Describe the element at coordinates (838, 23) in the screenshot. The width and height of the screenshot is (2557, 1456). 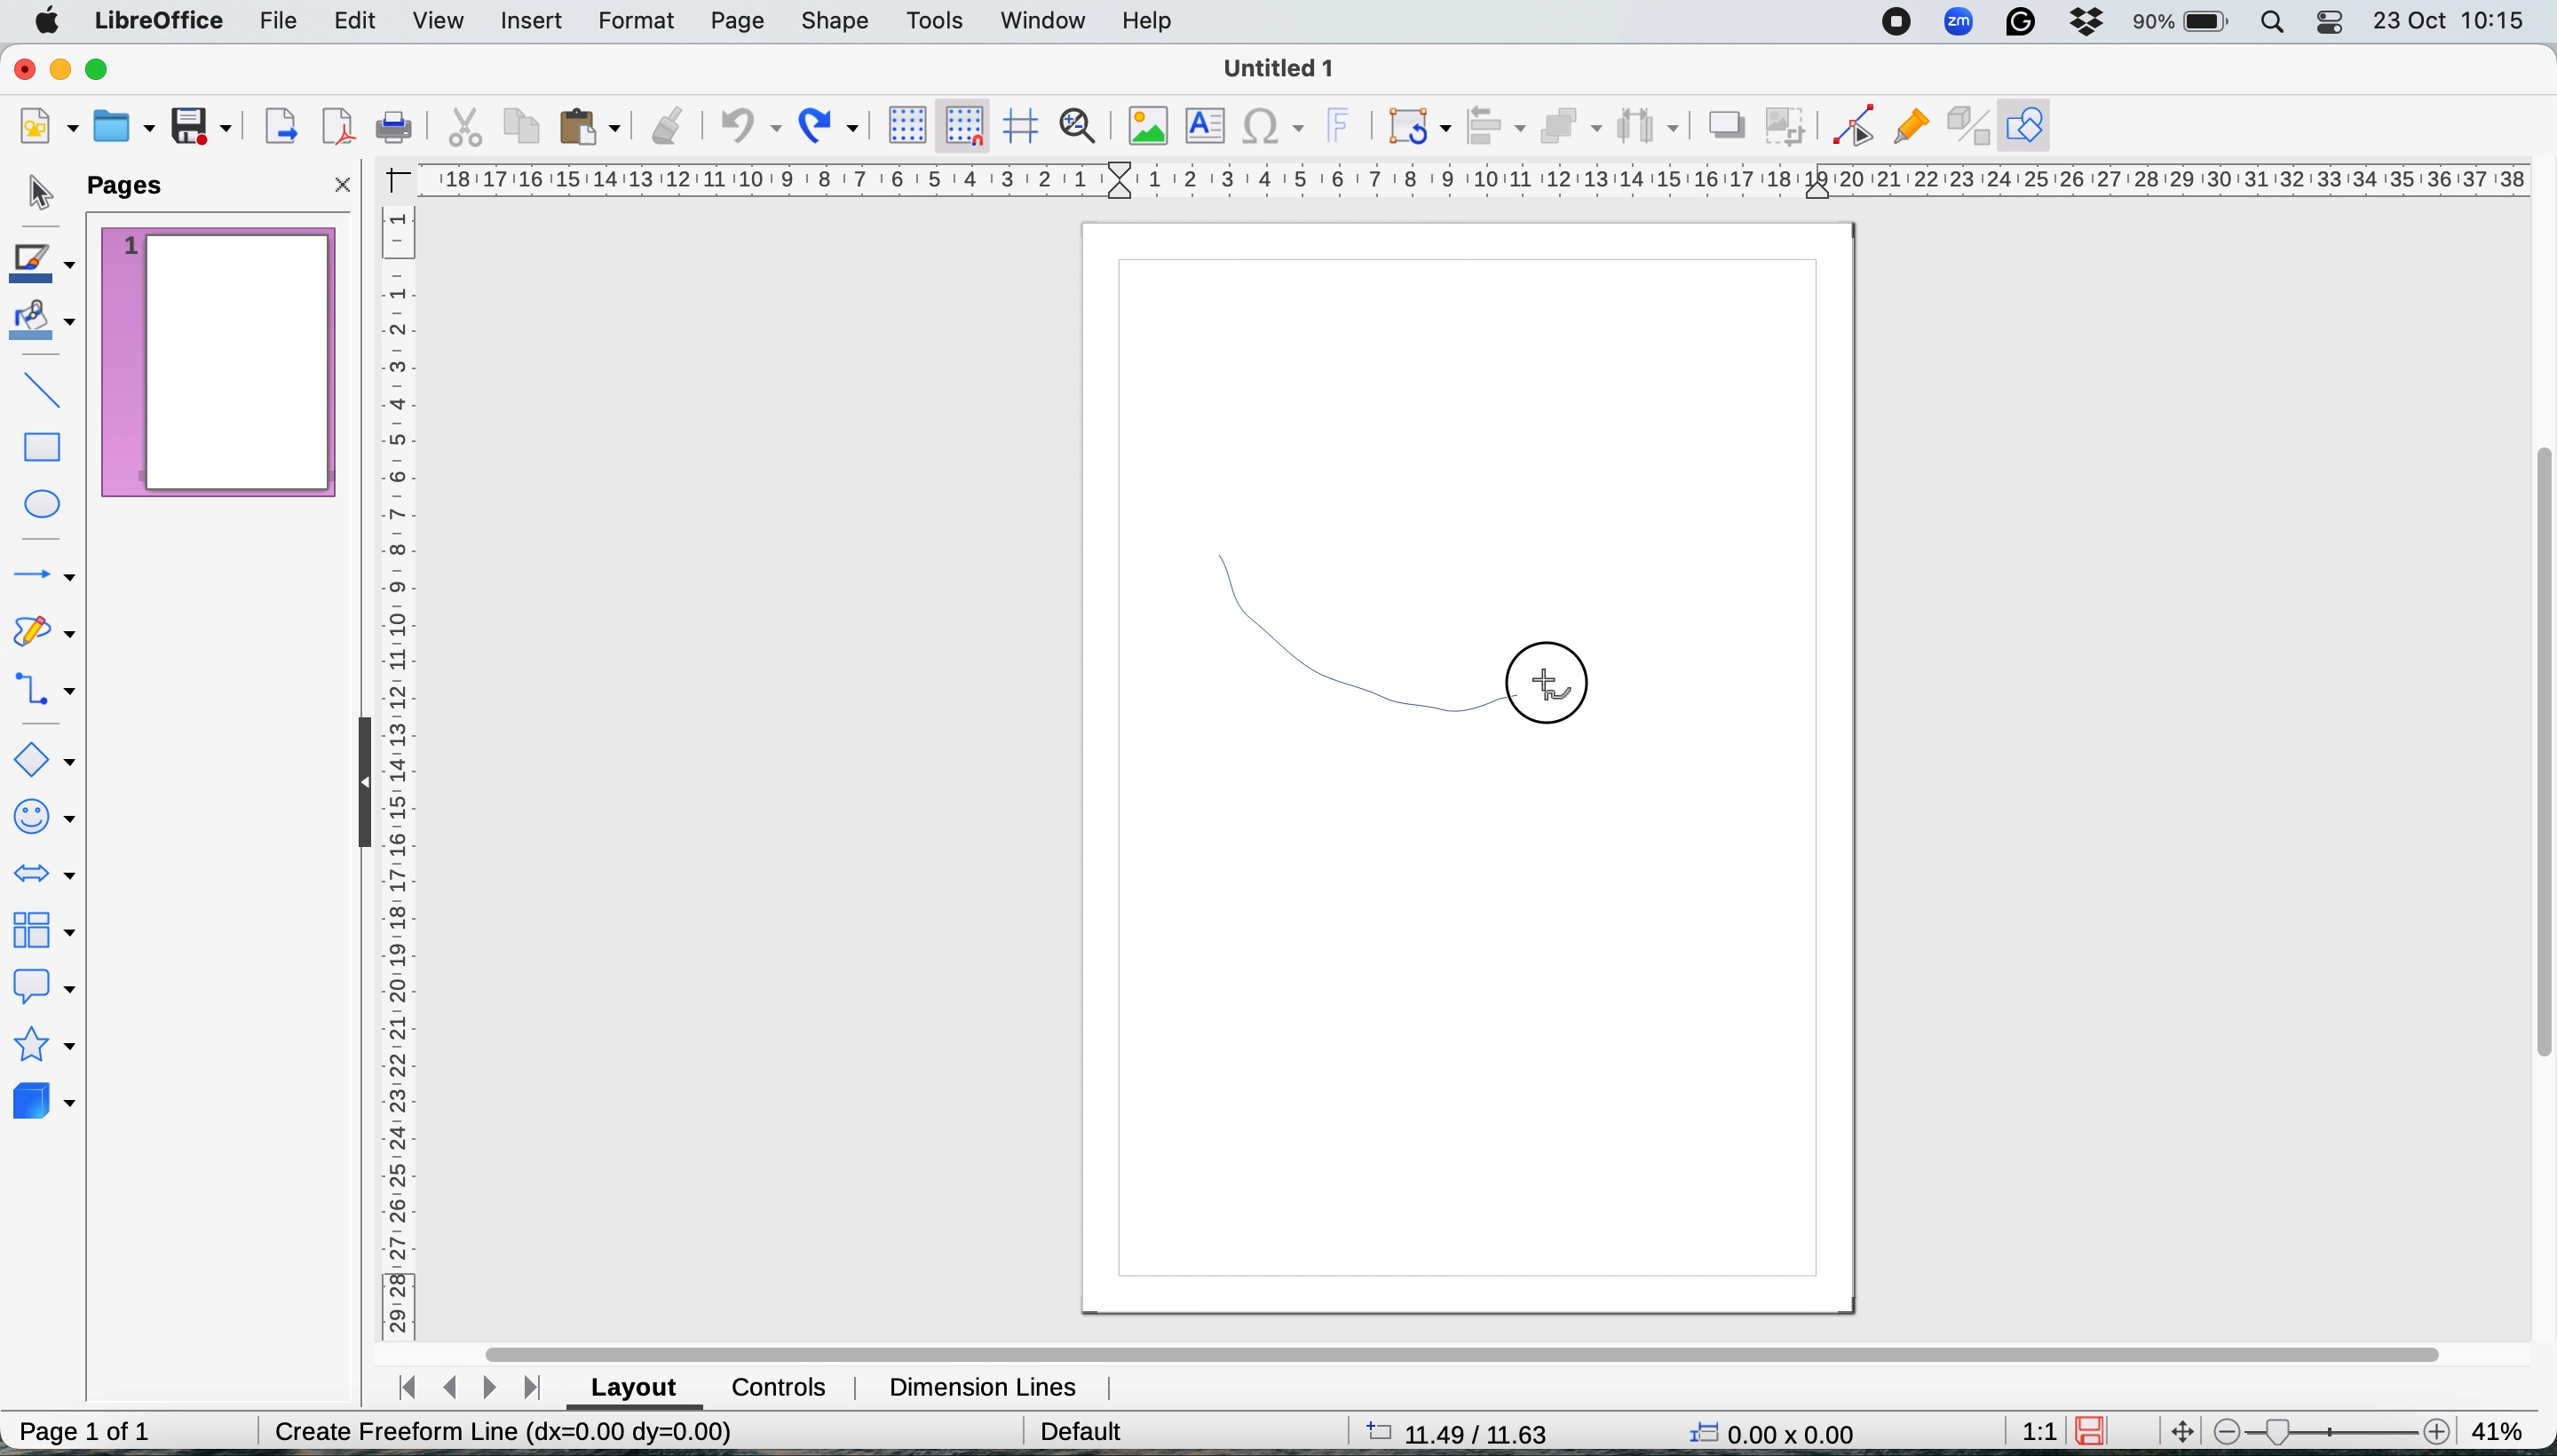
I see `shape` at that location.